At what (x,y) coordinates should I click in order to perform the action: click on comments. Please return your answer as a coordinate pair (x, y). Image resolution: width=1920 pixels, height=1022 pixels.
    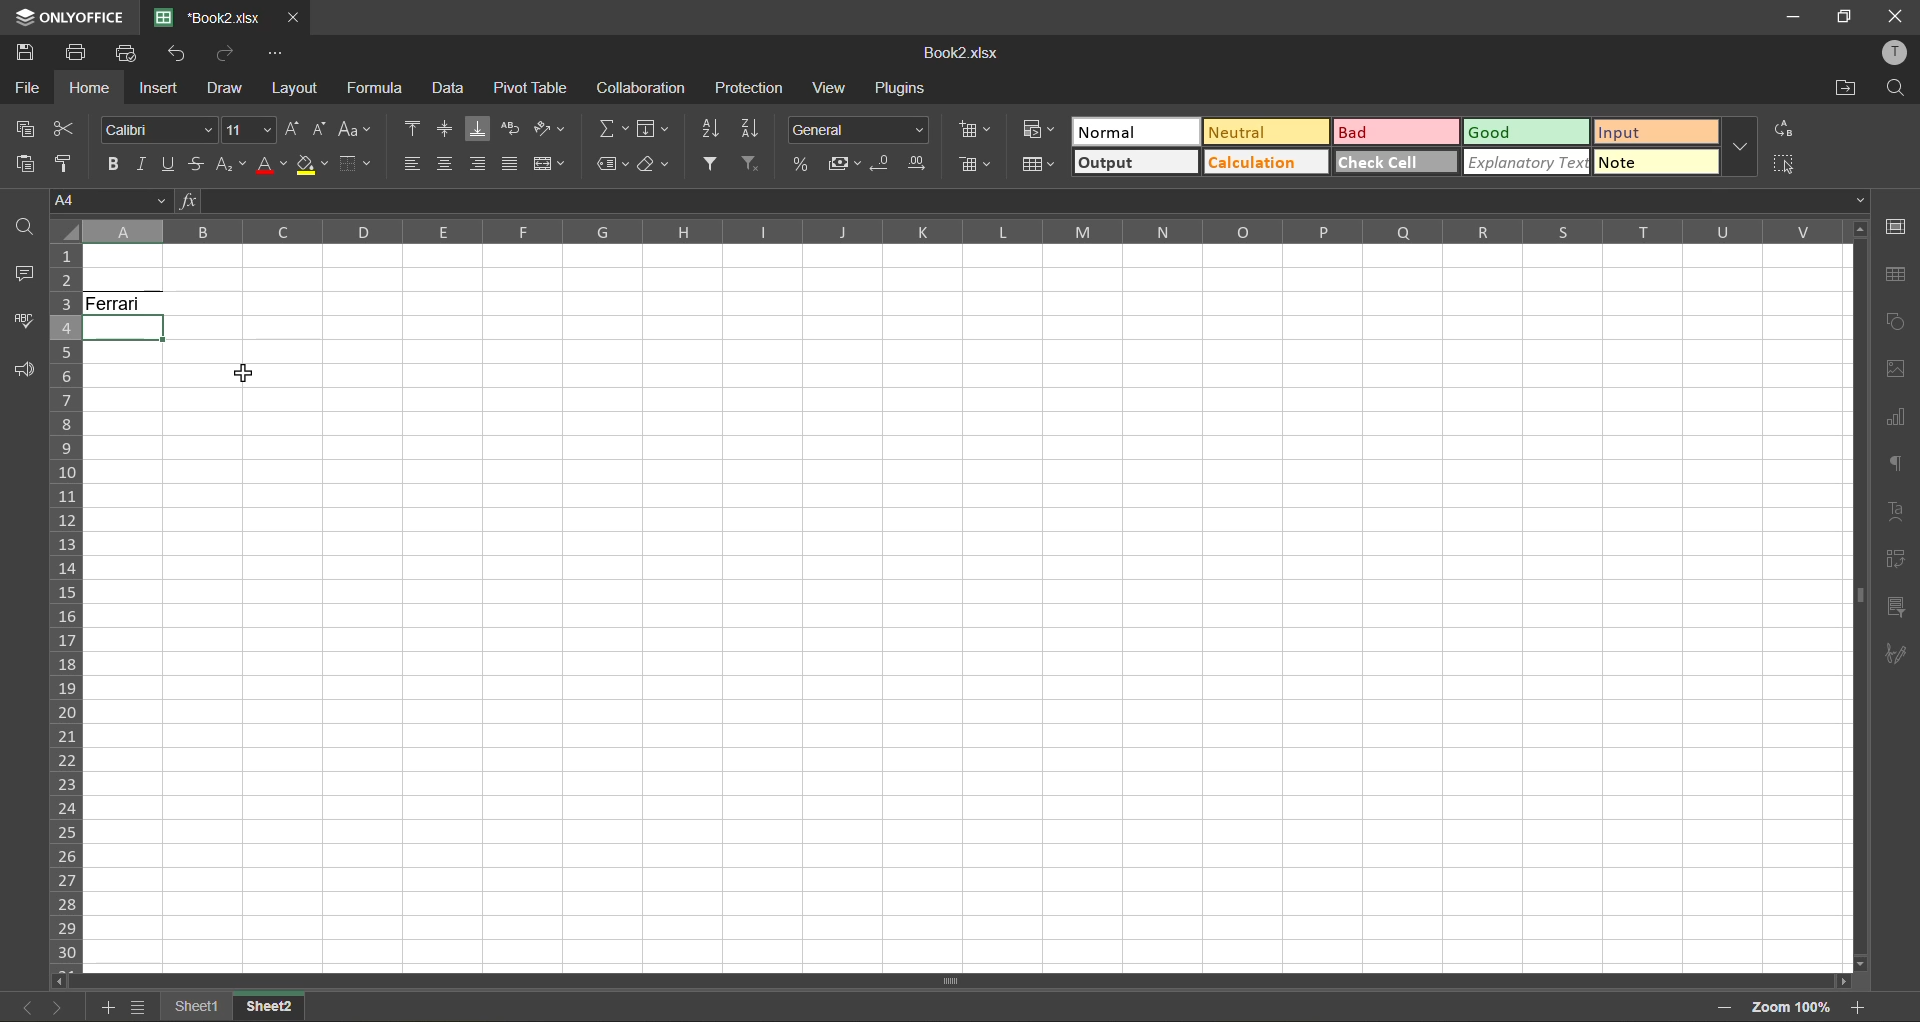
    Looking at the image, I should click on (19, 273).